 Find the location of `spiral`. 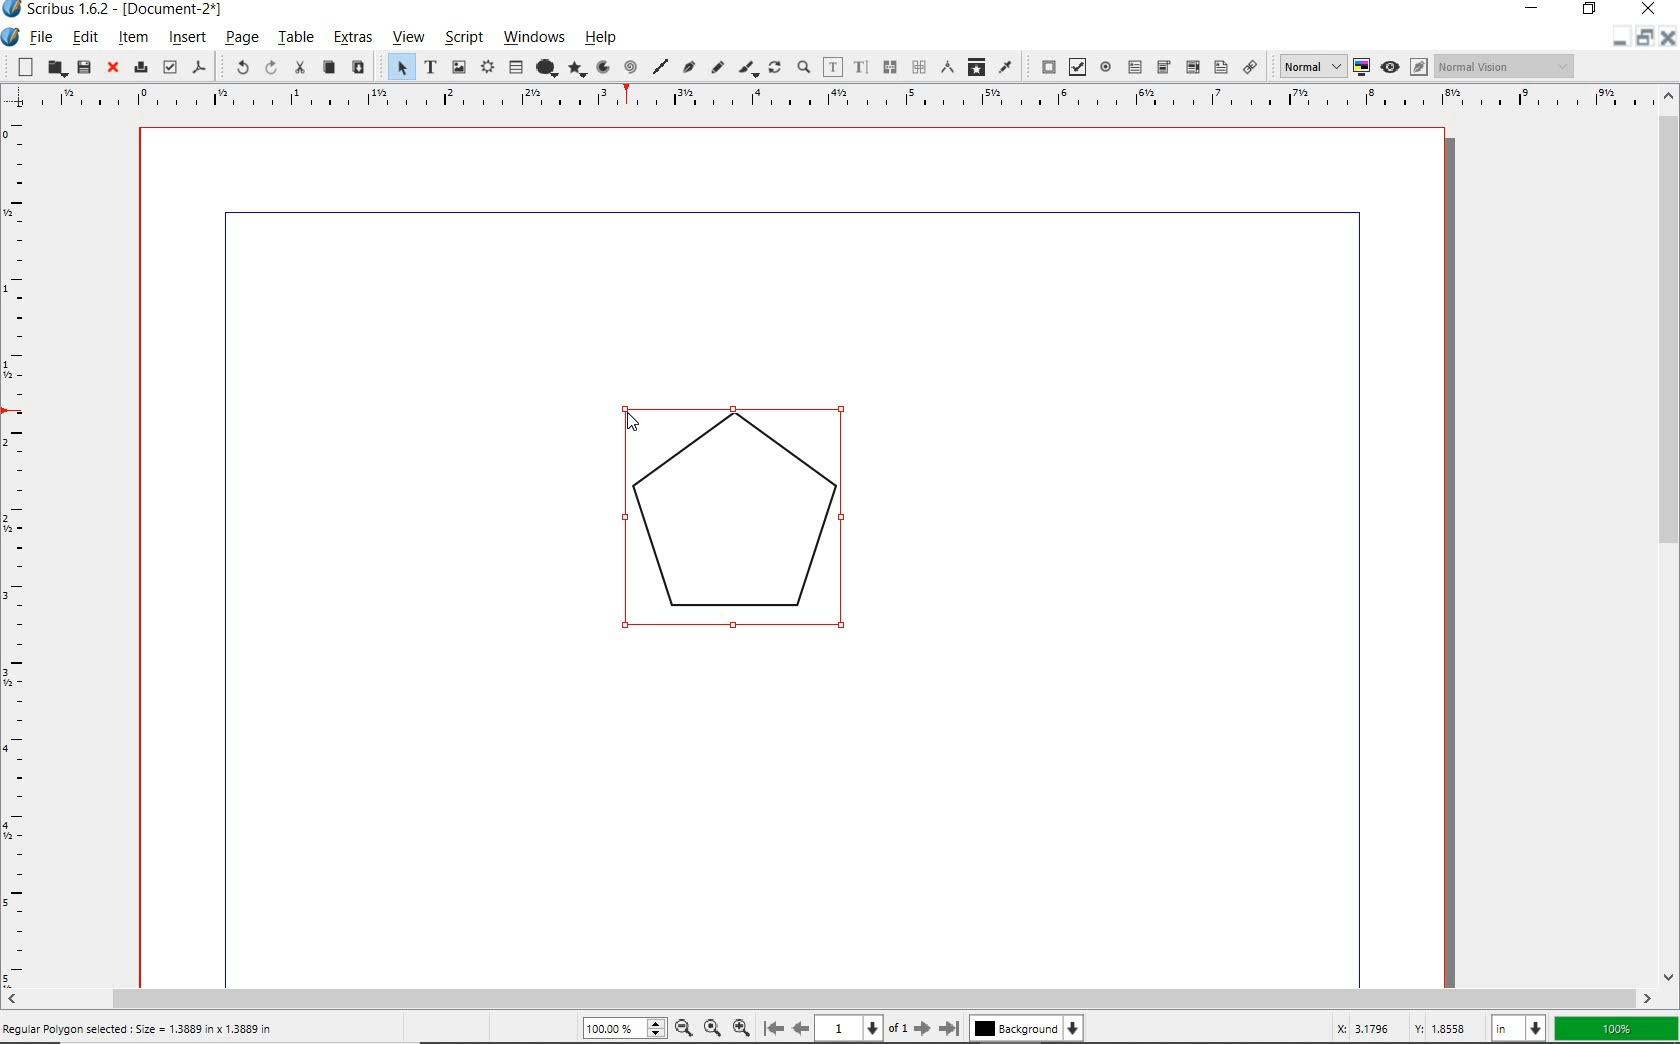

spiral is located at coordinates (631, 64).